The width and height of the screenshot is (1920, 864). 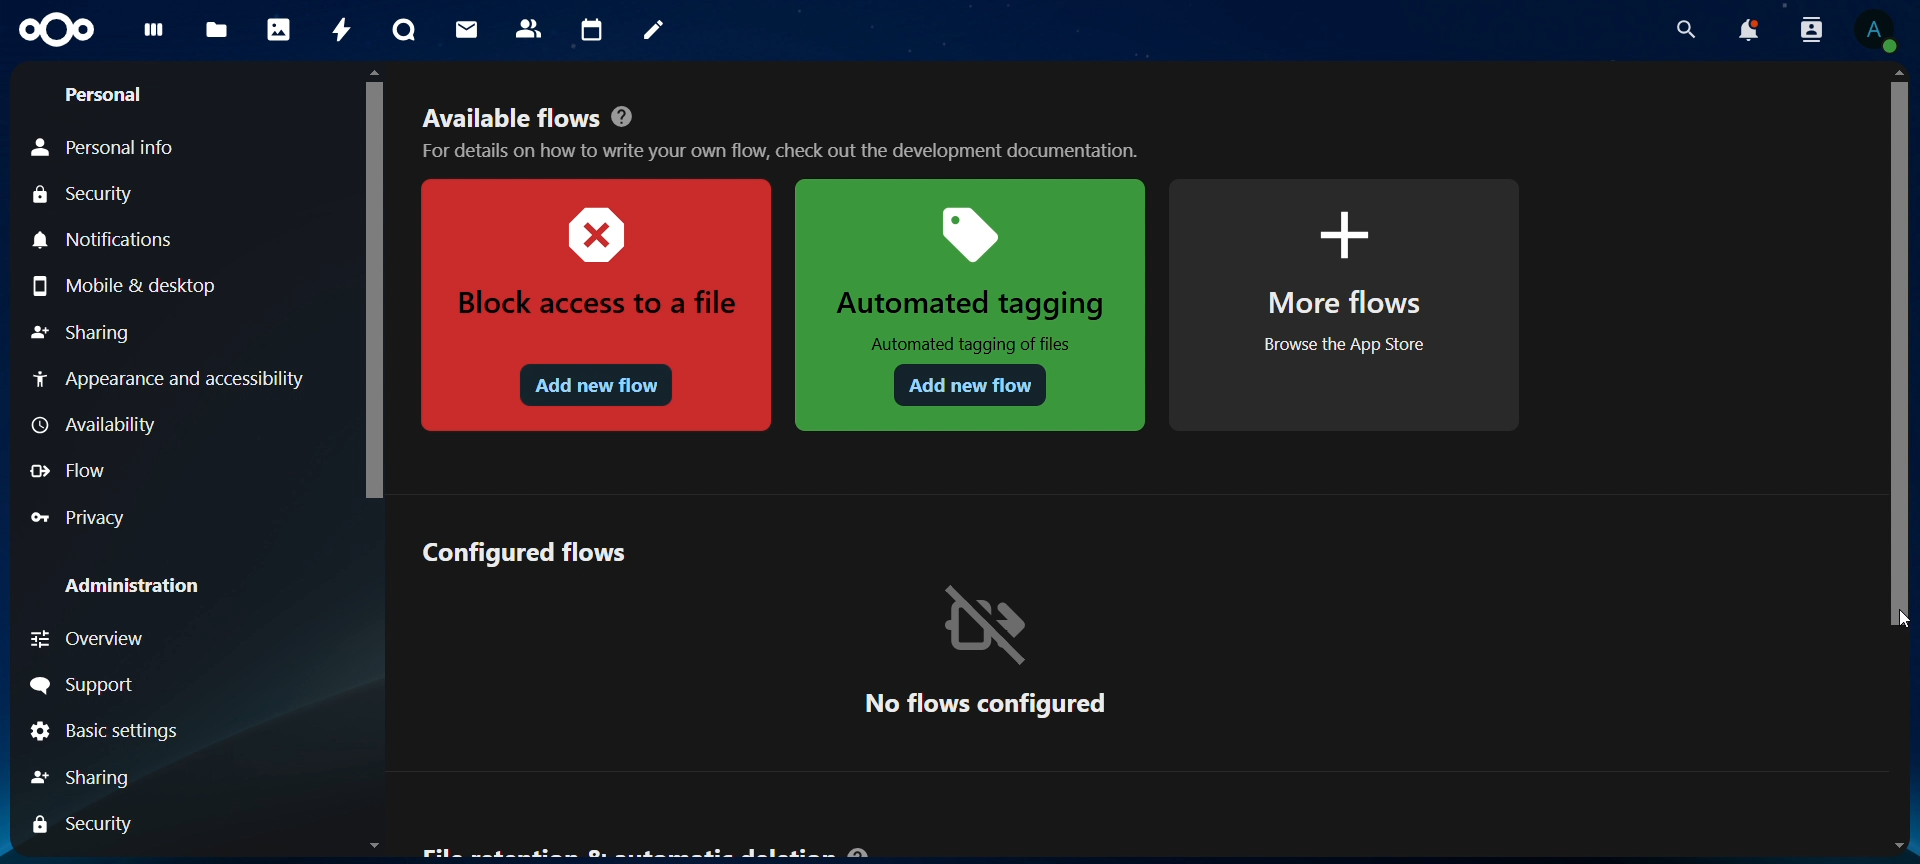 I want to click on no flows configured, so click(x=985, y=649).